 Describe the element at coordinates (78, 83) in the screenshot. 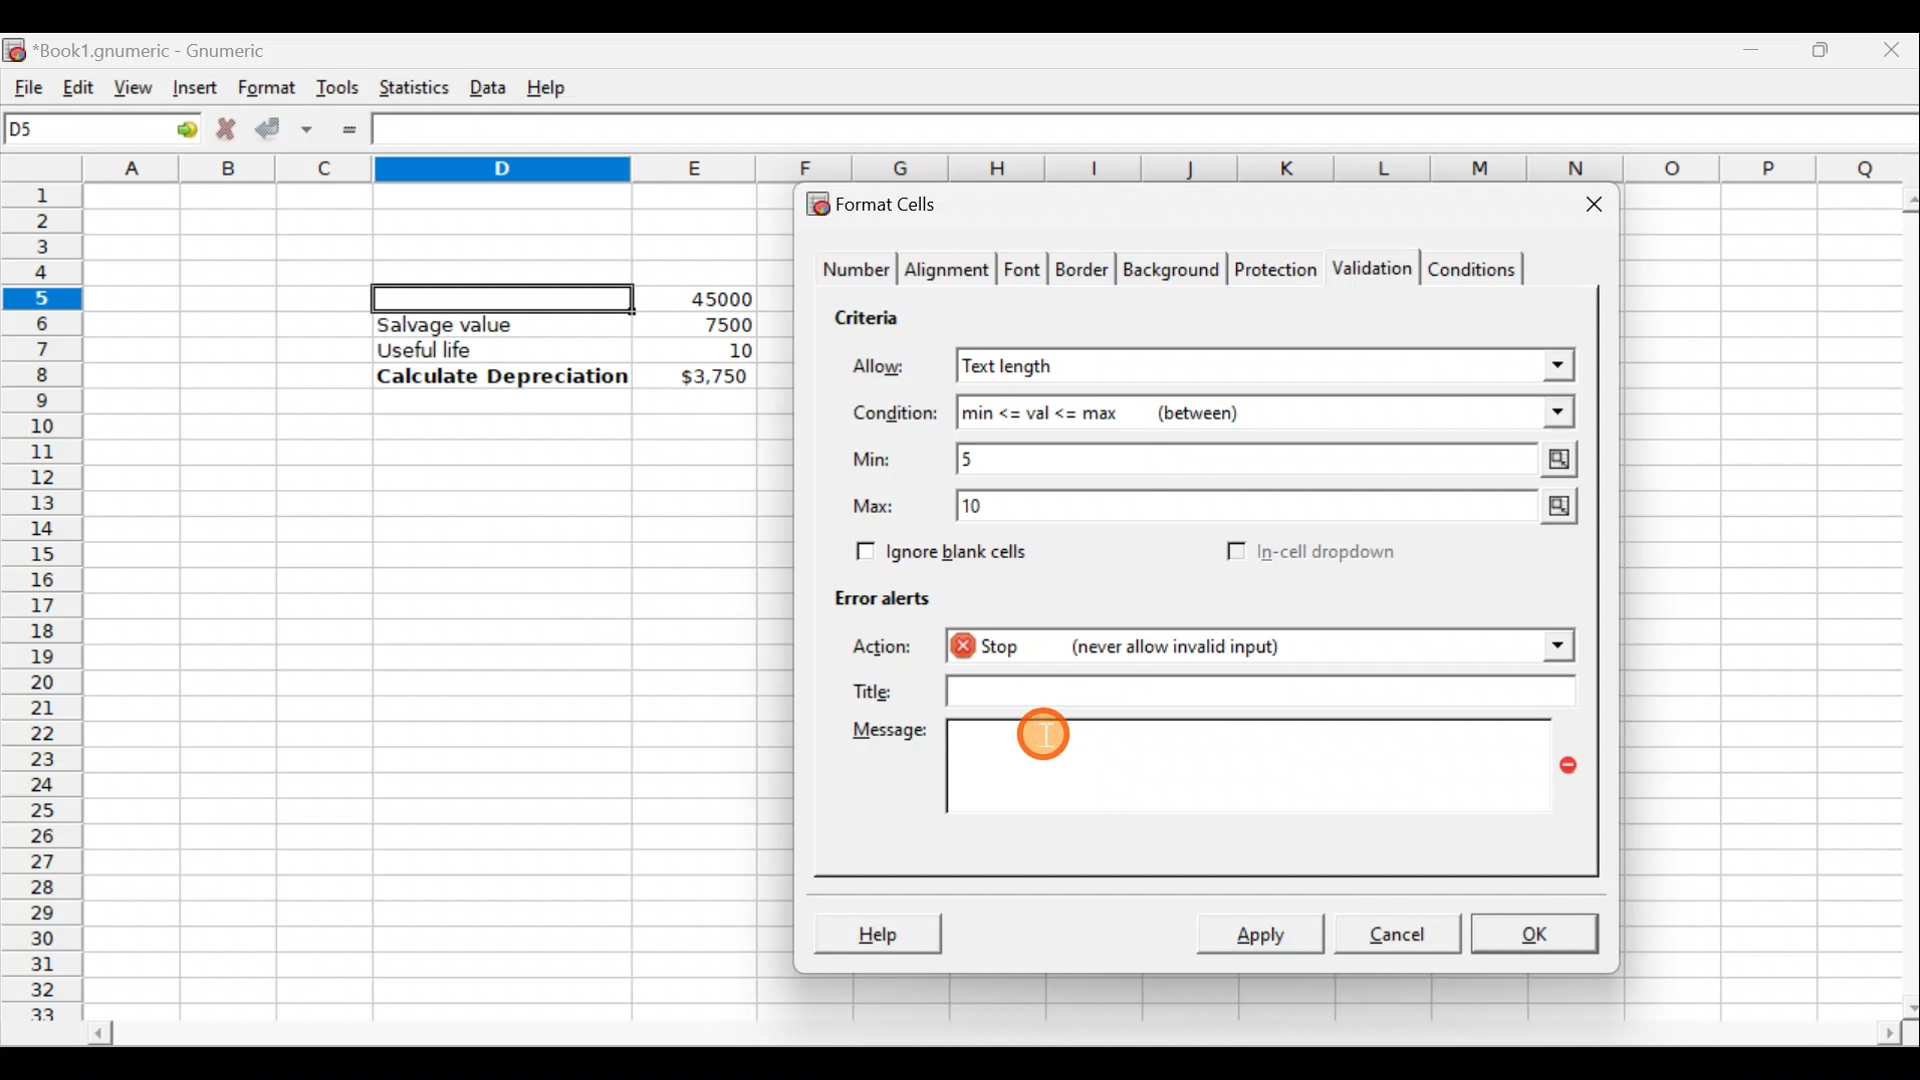

I see `Edit` at that location.